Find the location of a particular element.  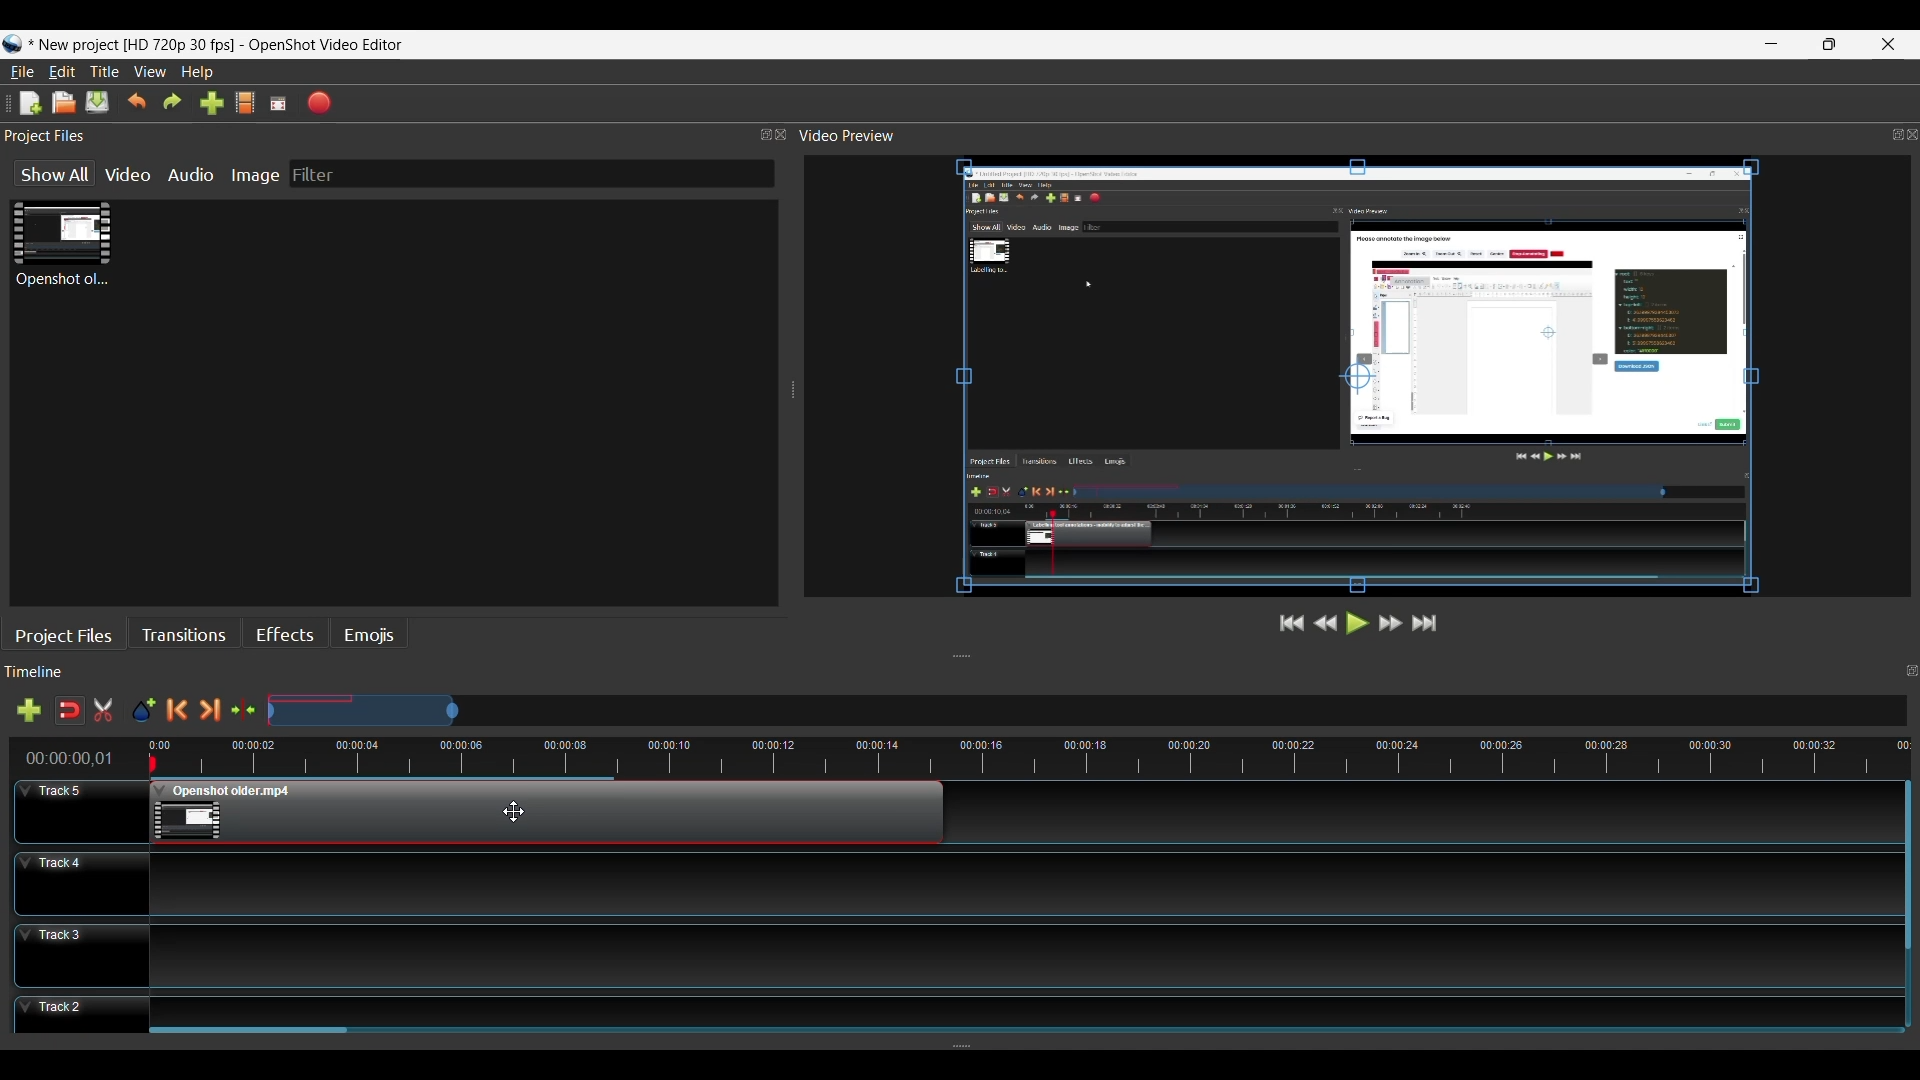

Fullscreen is located at coordinates (280, 103).